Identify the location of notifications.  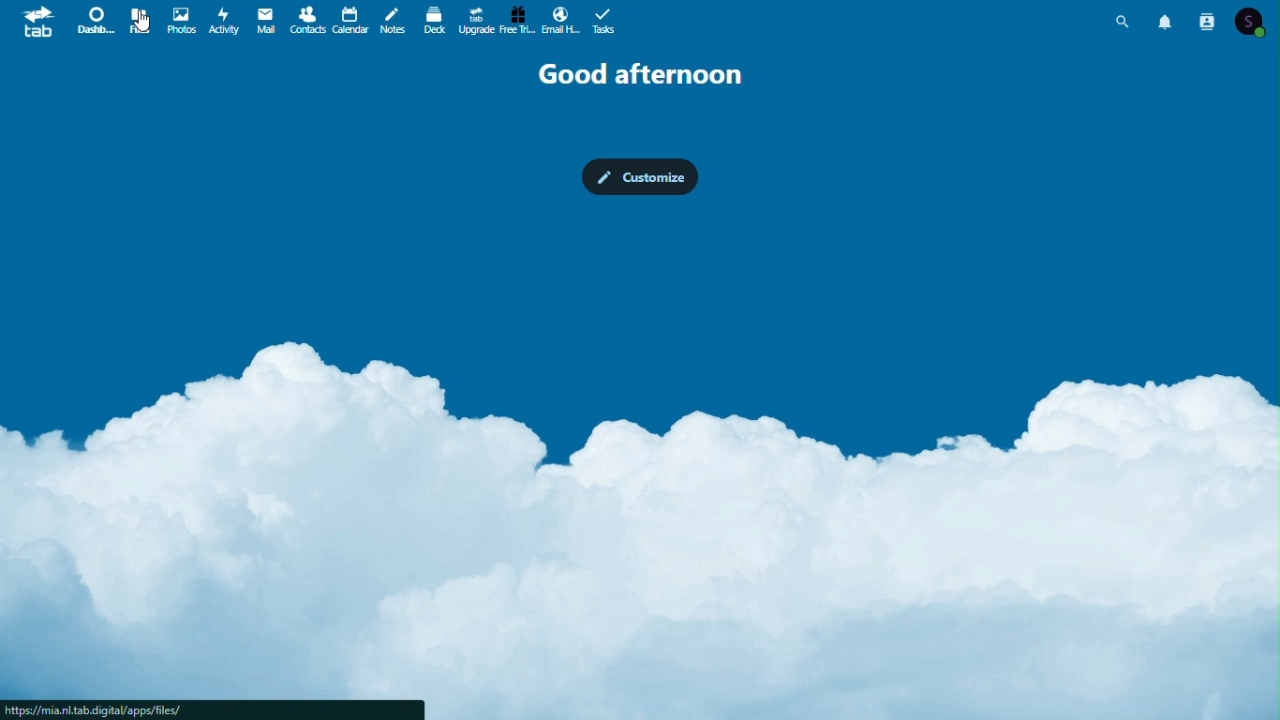
(1166, 20).